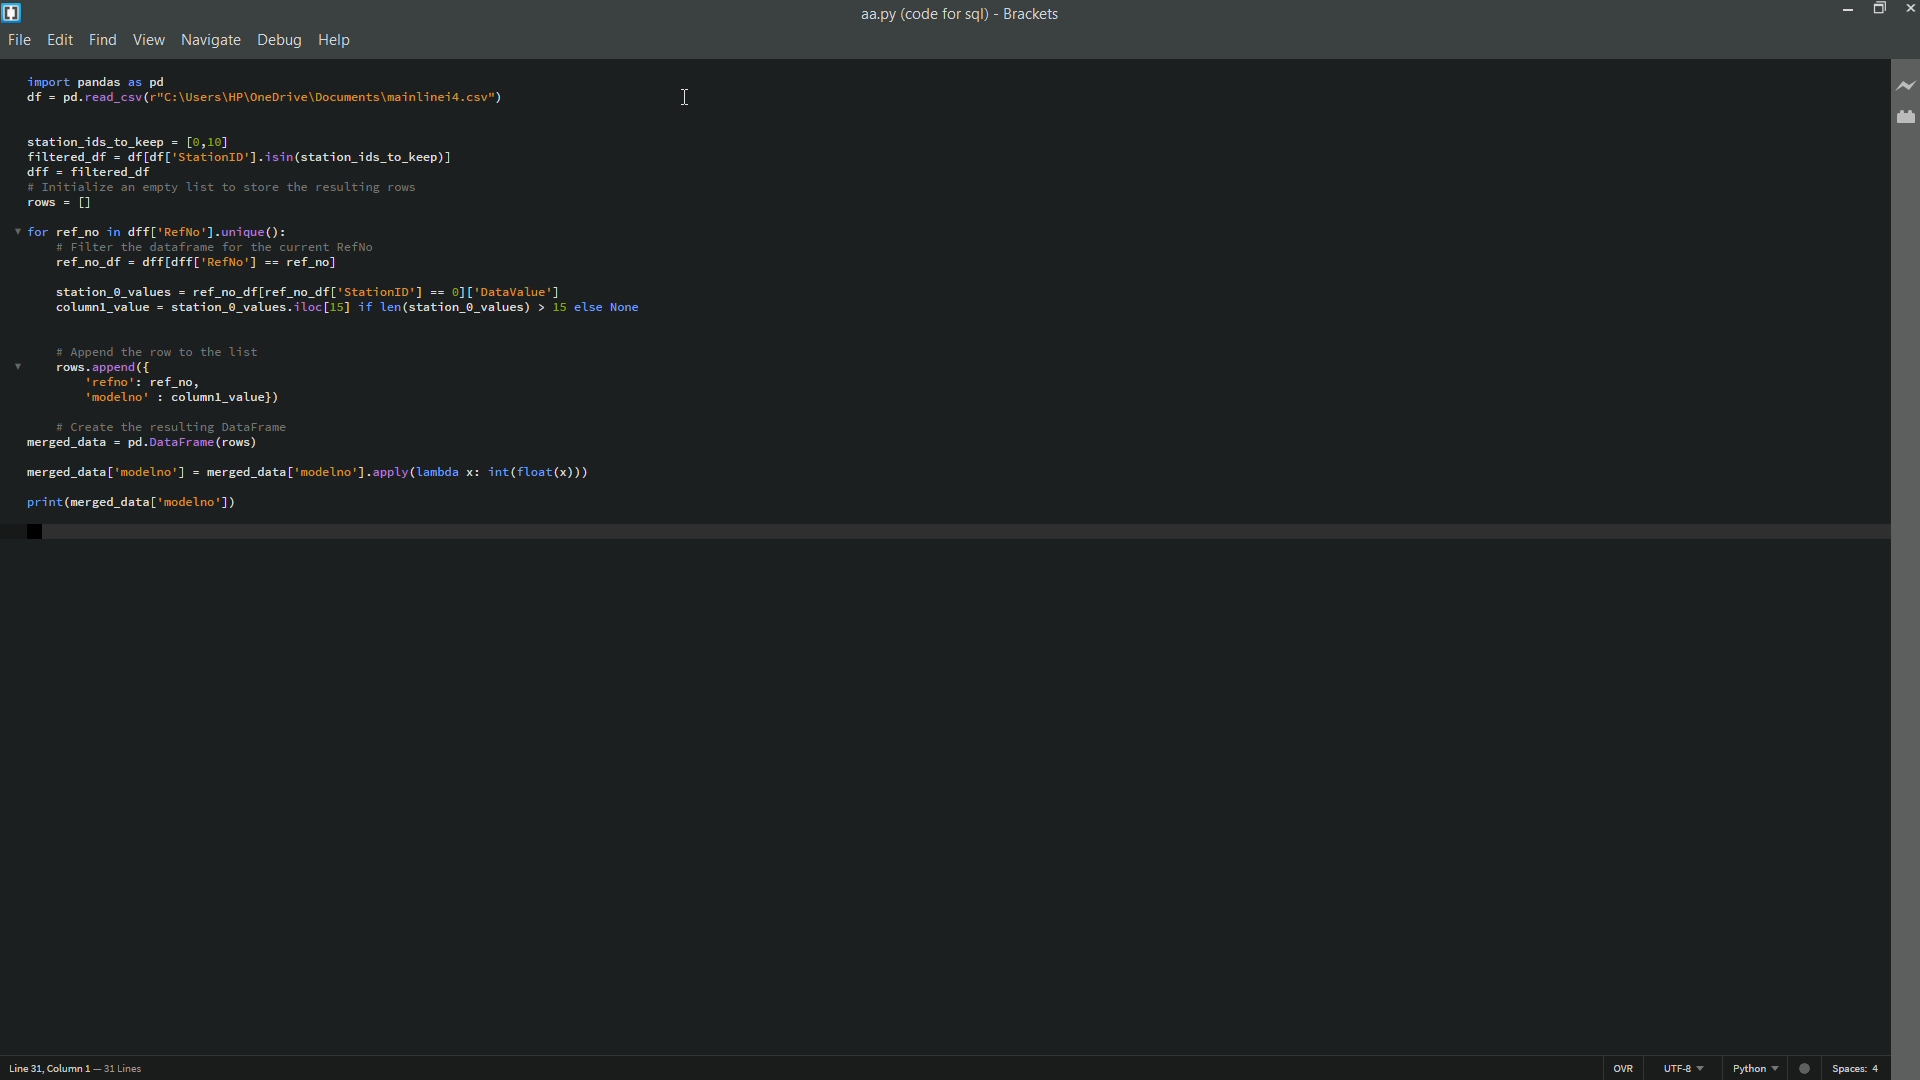 This screenshot has height=1080, width=1920. Describe the element at coordinates (280, 40) in the screenshot. I see `debug menu` at that location.